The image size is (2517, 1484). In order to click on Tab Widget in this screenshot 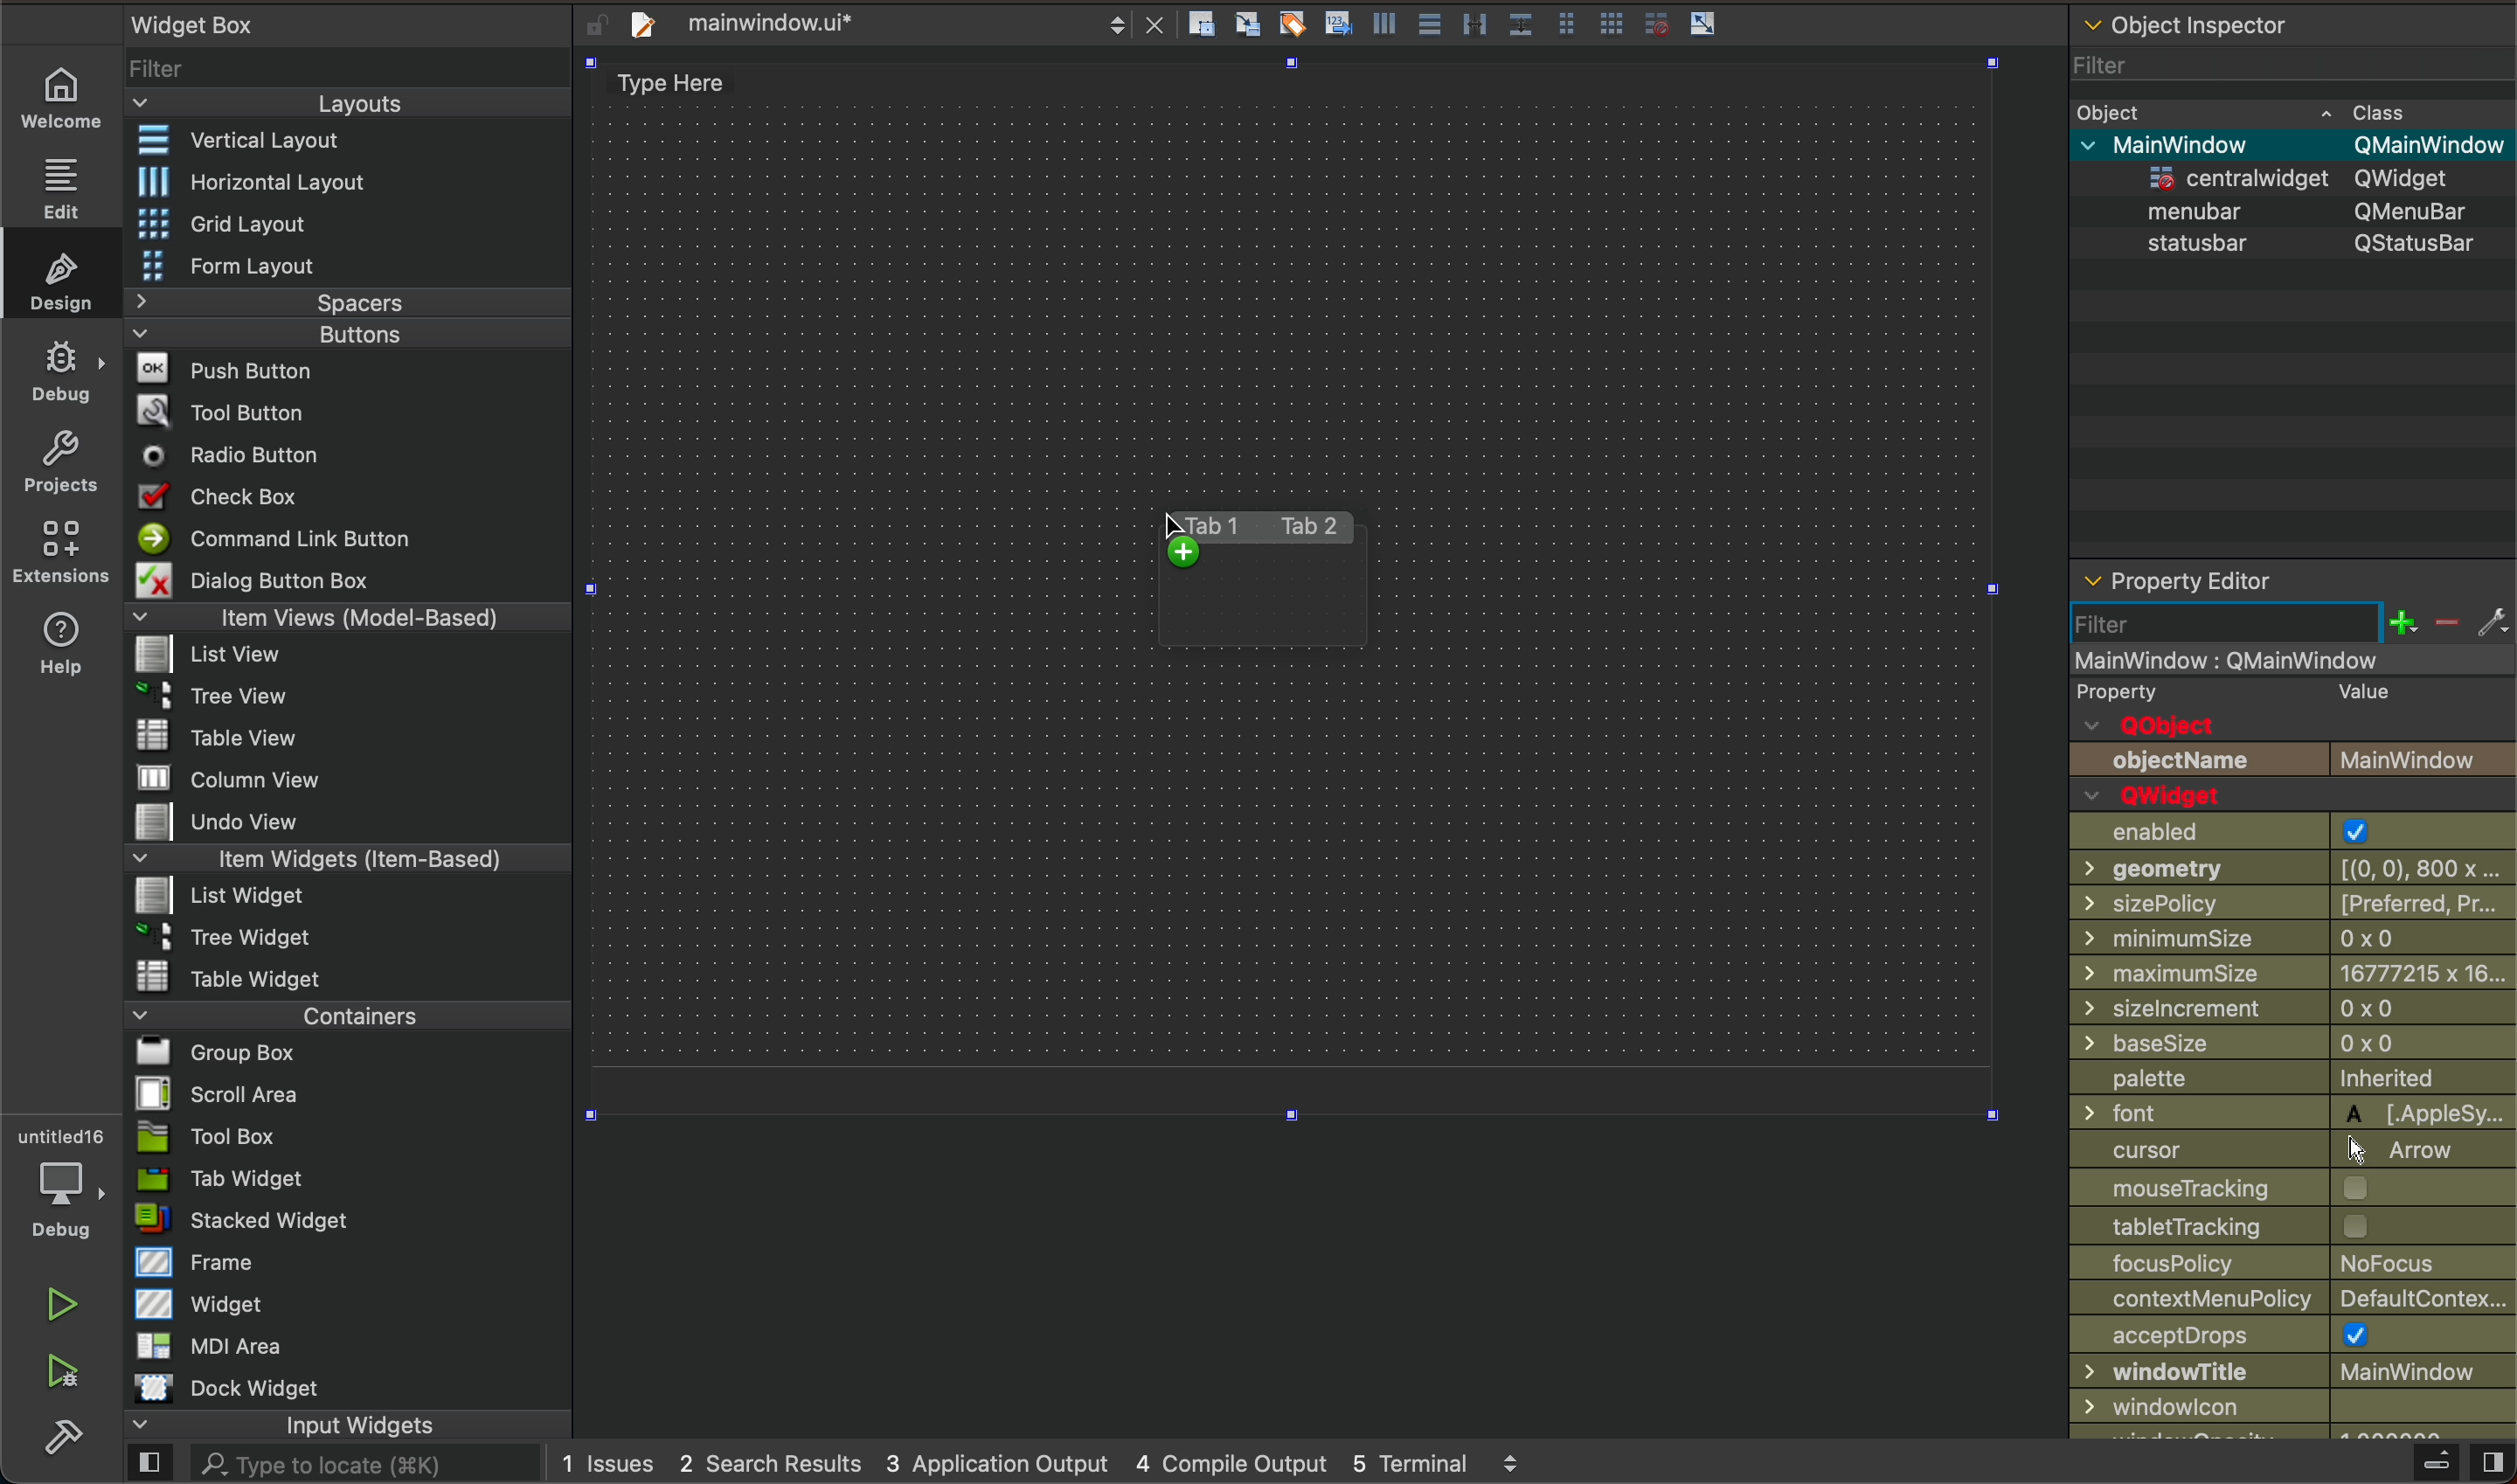, I will do `click(237, 1179)`.